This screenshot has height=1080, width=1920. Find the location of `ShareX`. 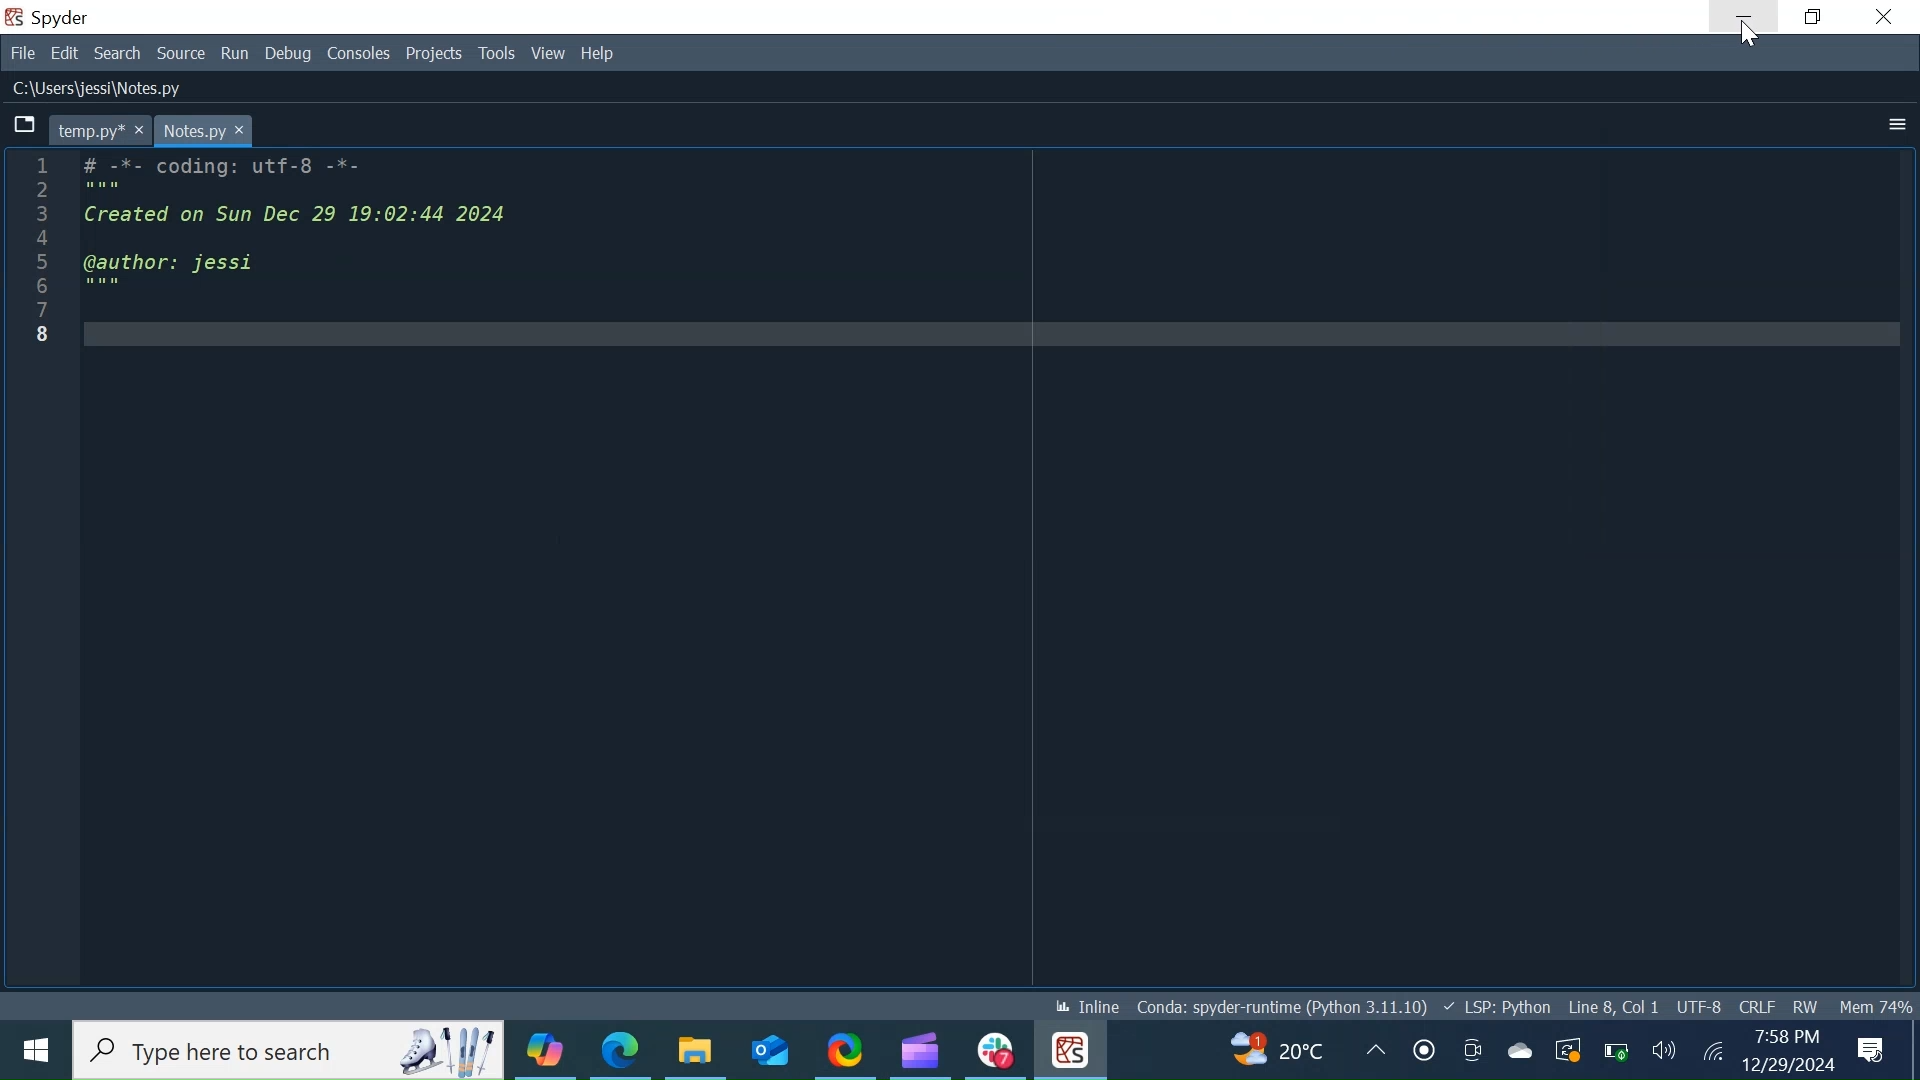

ShareX is located at coordinates (847, 1048).